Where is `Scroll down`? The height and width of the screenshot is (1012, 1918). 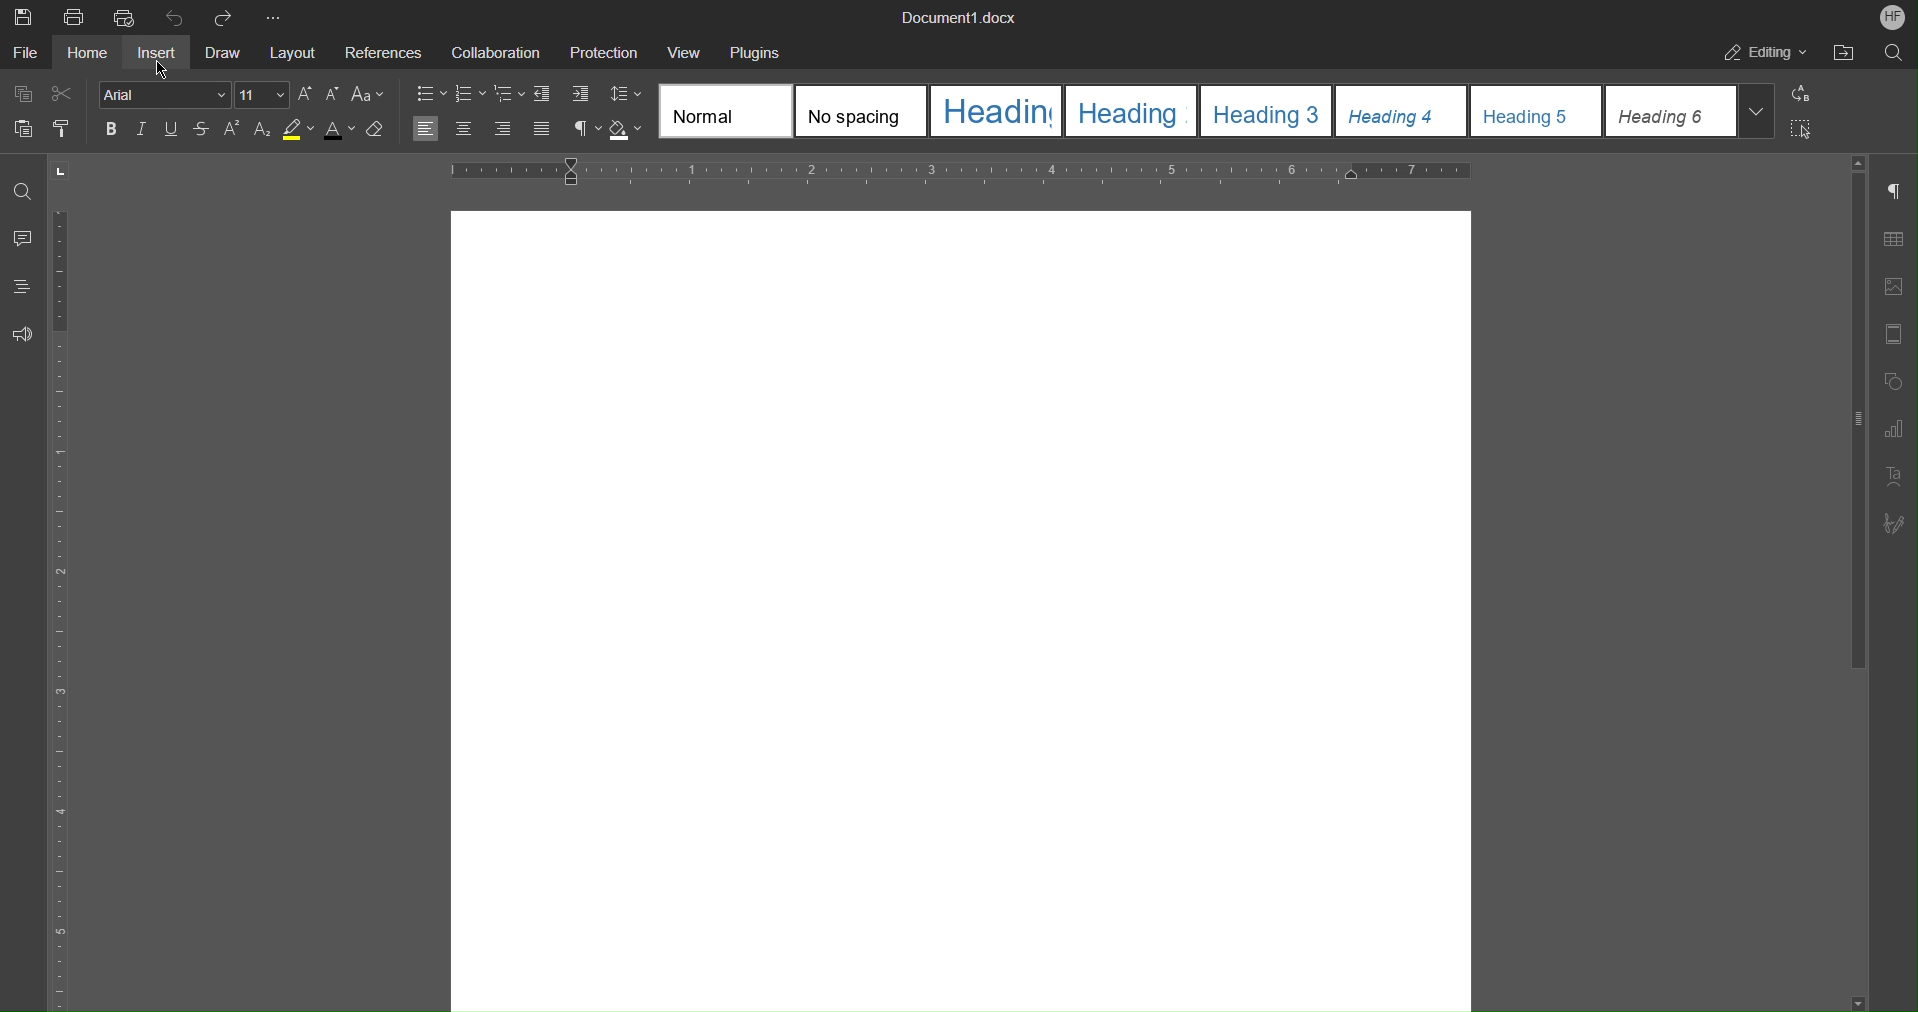
Scroll down is located at coordinates (1859, 1000).